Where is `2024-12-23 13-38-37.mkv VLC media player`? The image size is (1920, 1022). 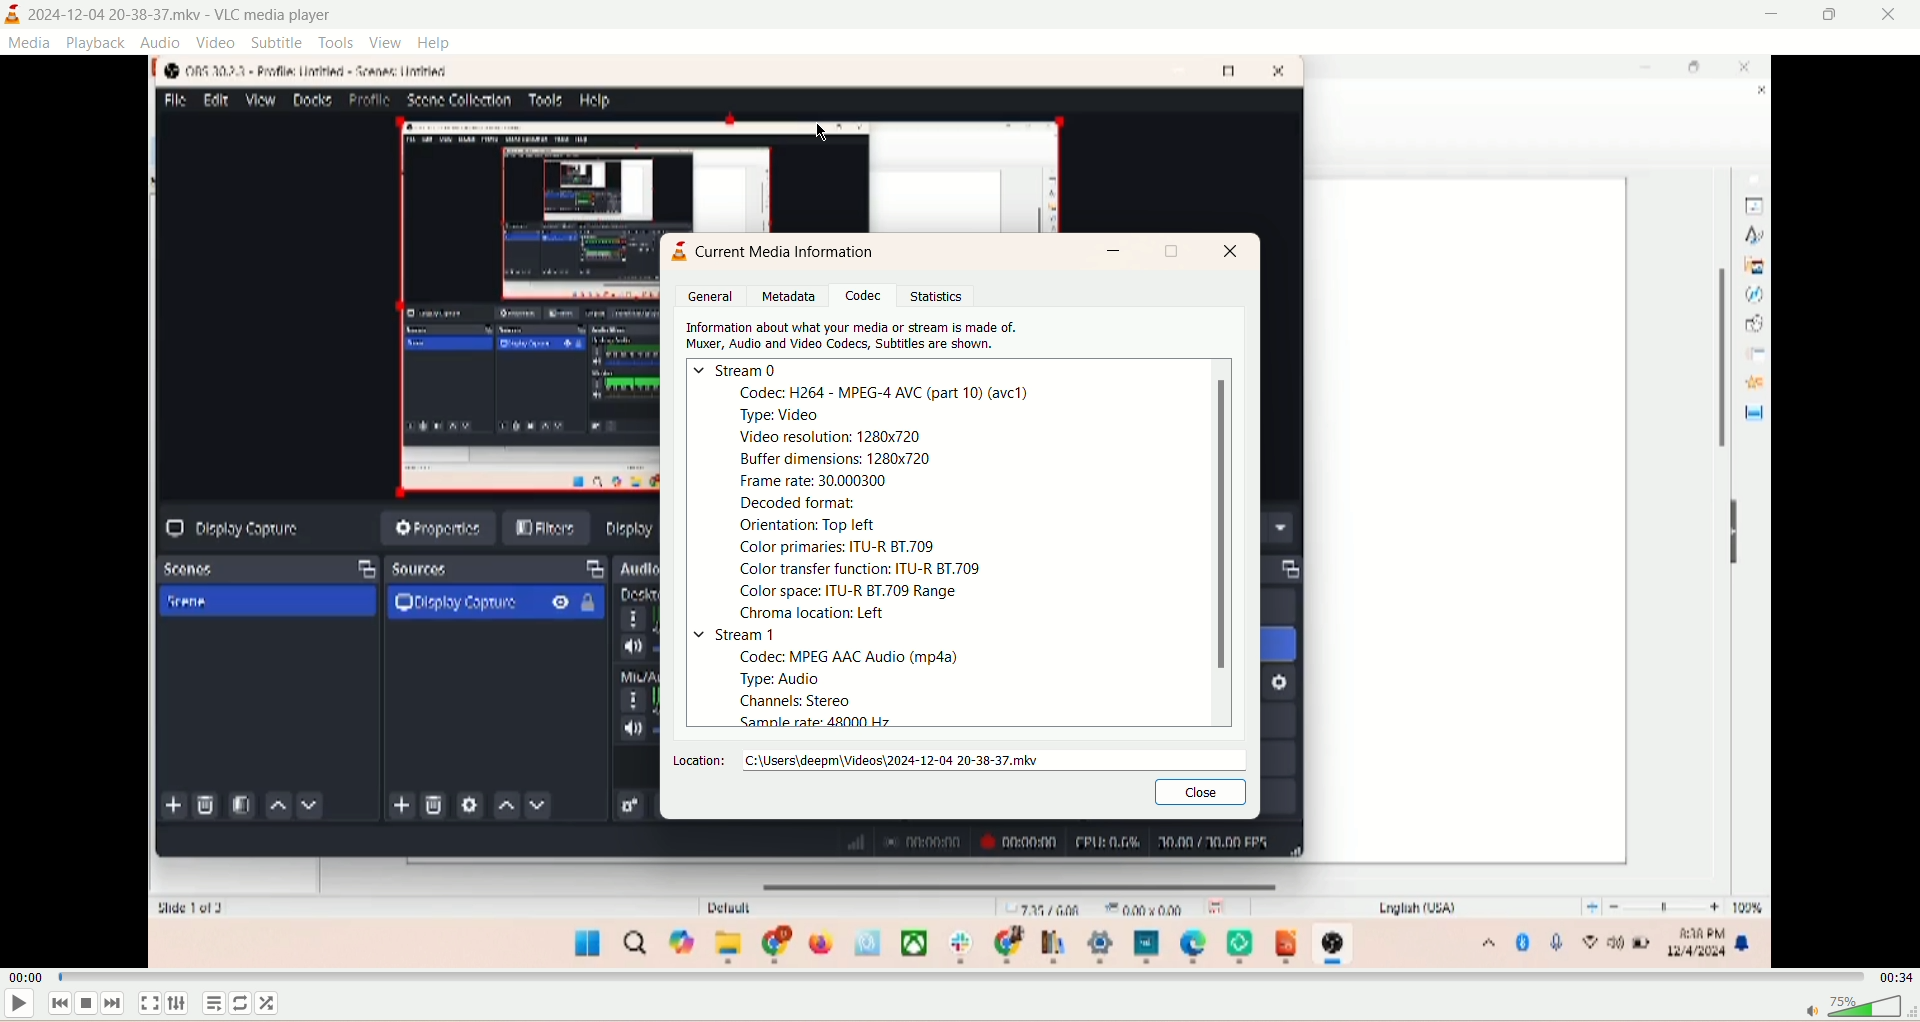
2024-12-23 13-38-37.mkv VLC media player is located at coordinates (182, 14).